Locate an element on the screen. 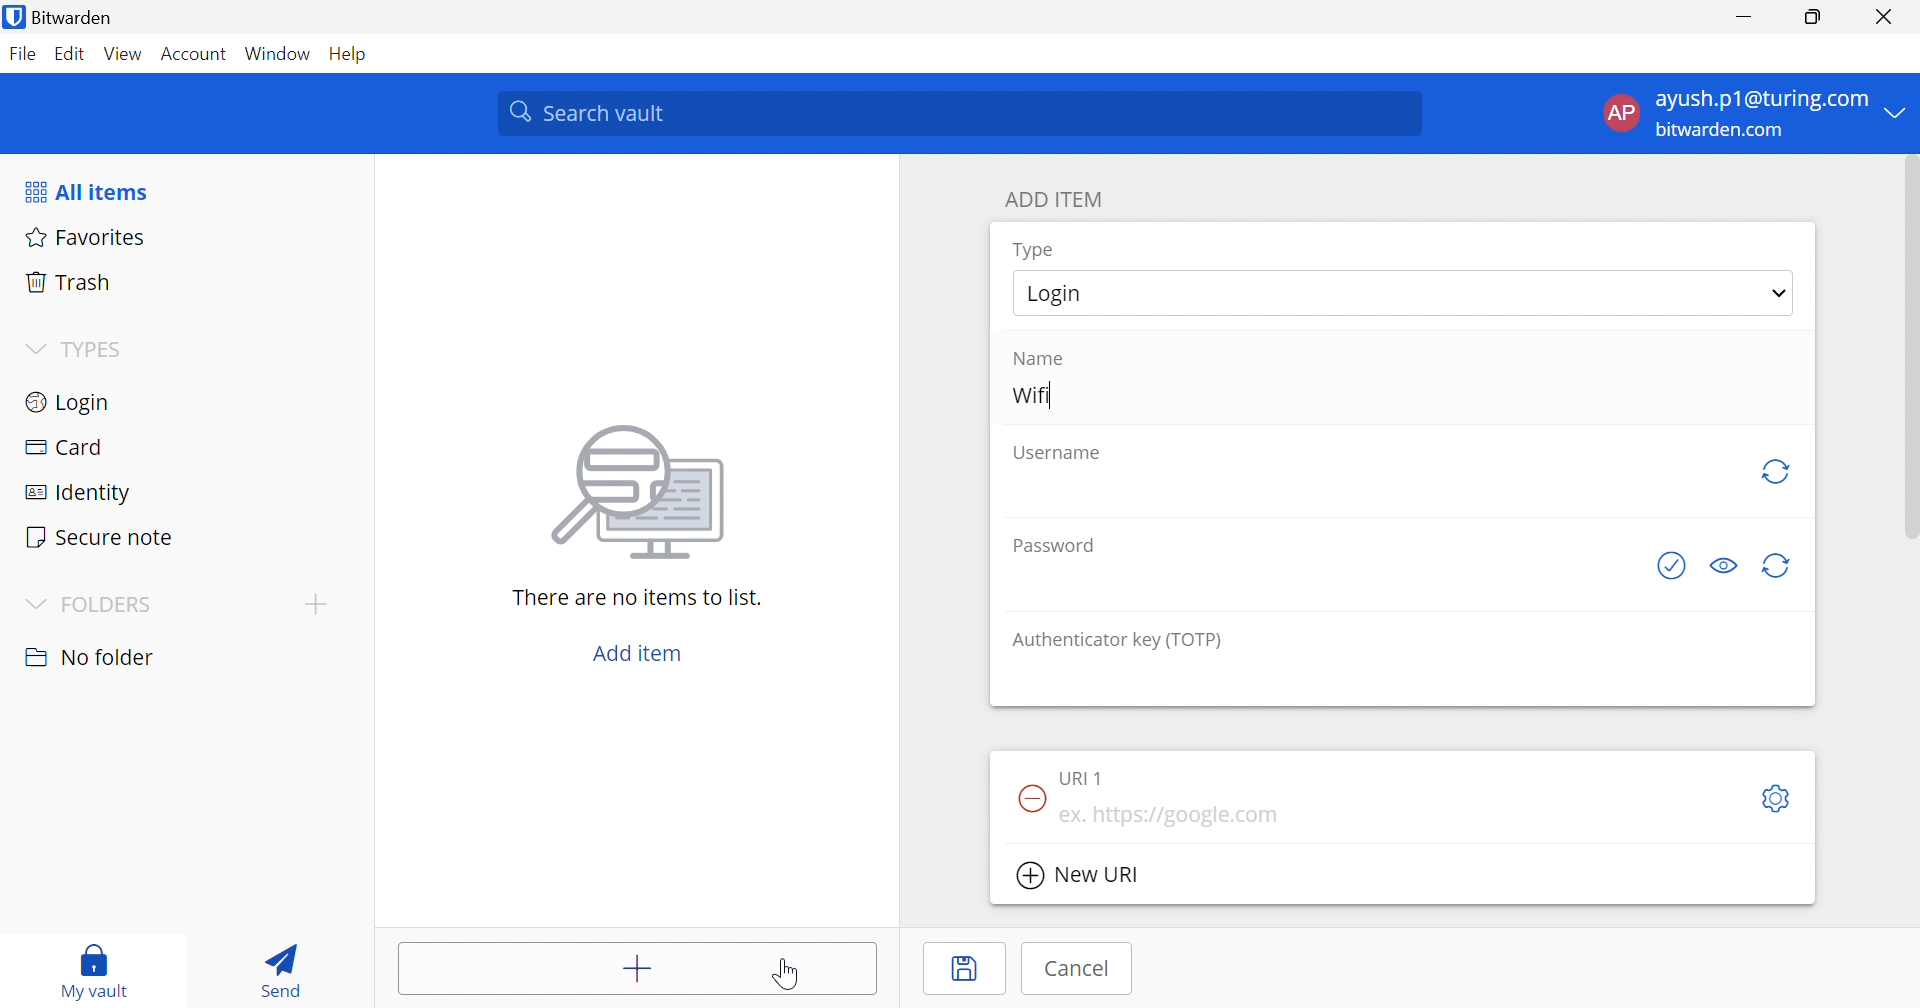 The width and height of the screenshot is (1920, 1008). New URI is located at coordinates (1081, 878).